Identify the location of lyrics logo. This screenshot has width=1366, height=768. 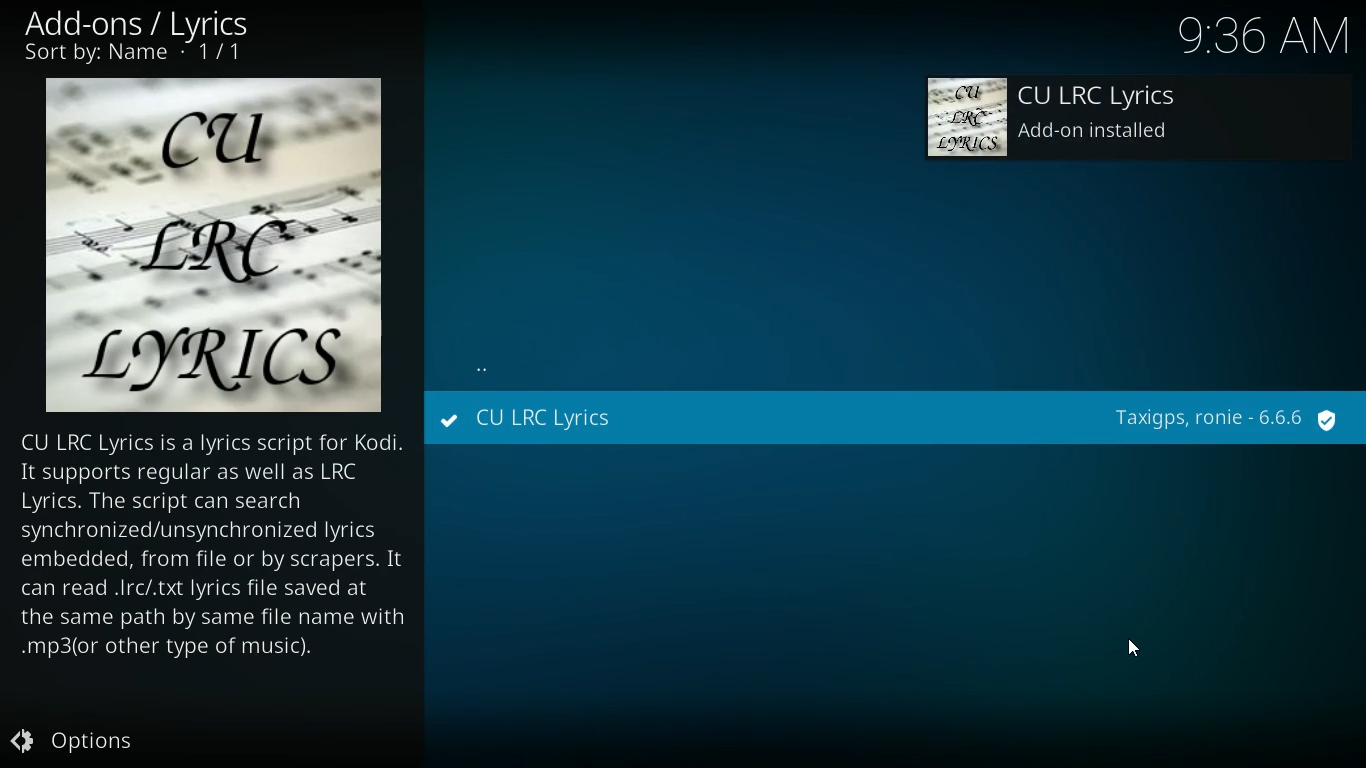
(215, 246).